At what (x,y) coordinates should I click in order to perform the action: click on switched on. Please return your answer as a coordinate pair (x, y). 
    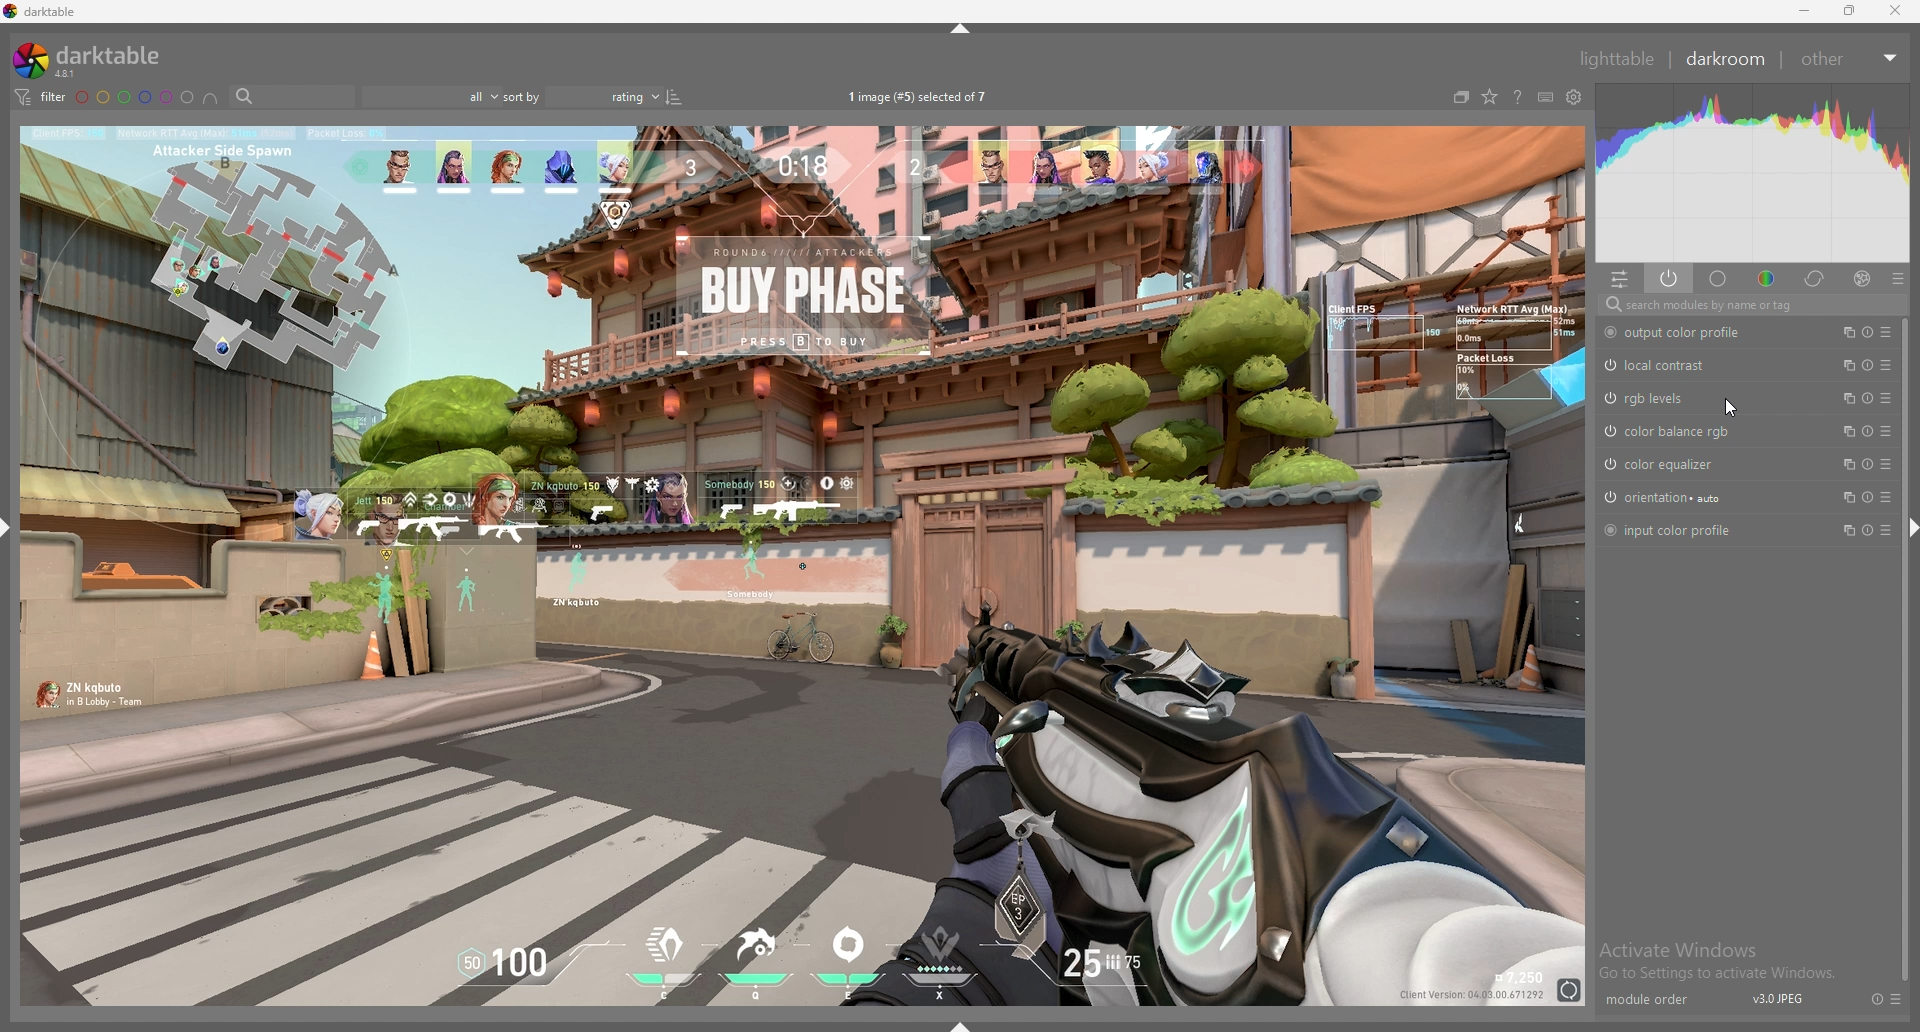
    Looking at the image, I should click on (1609, 528).